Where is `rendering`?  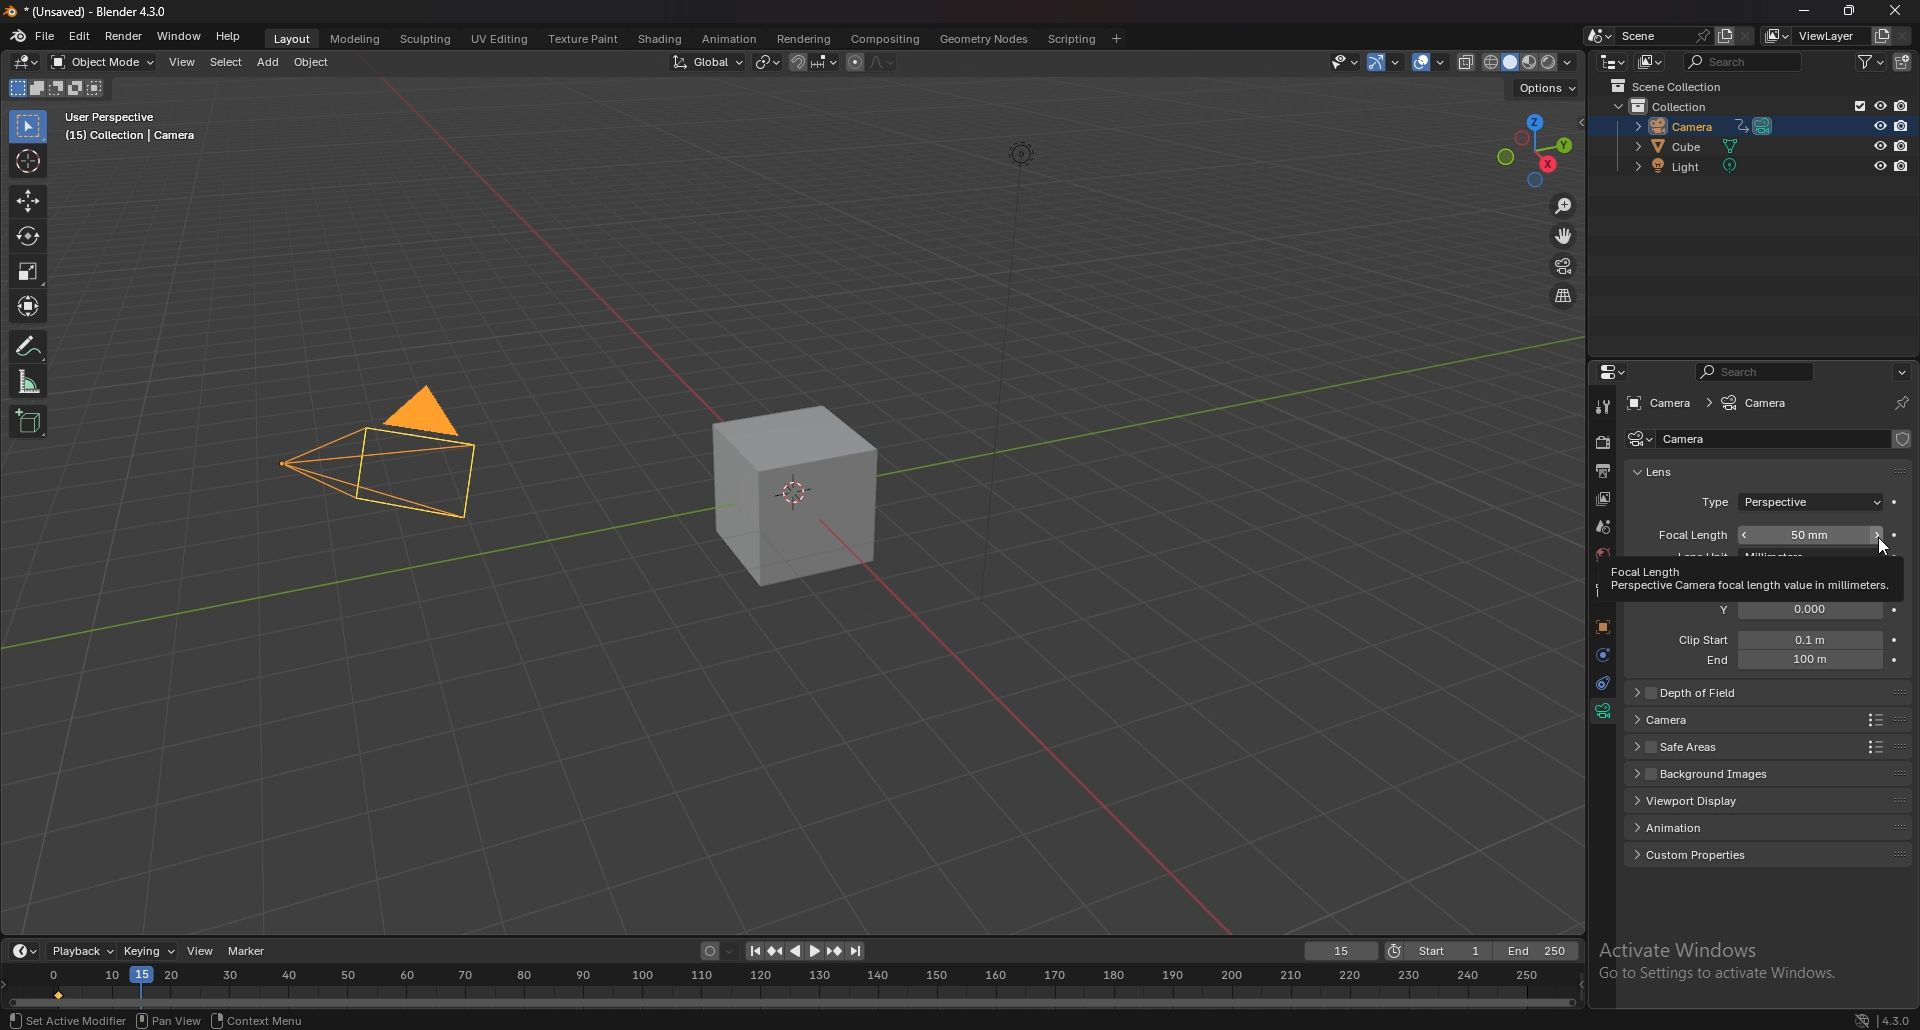
rendering is located at coordinates (804, 39).